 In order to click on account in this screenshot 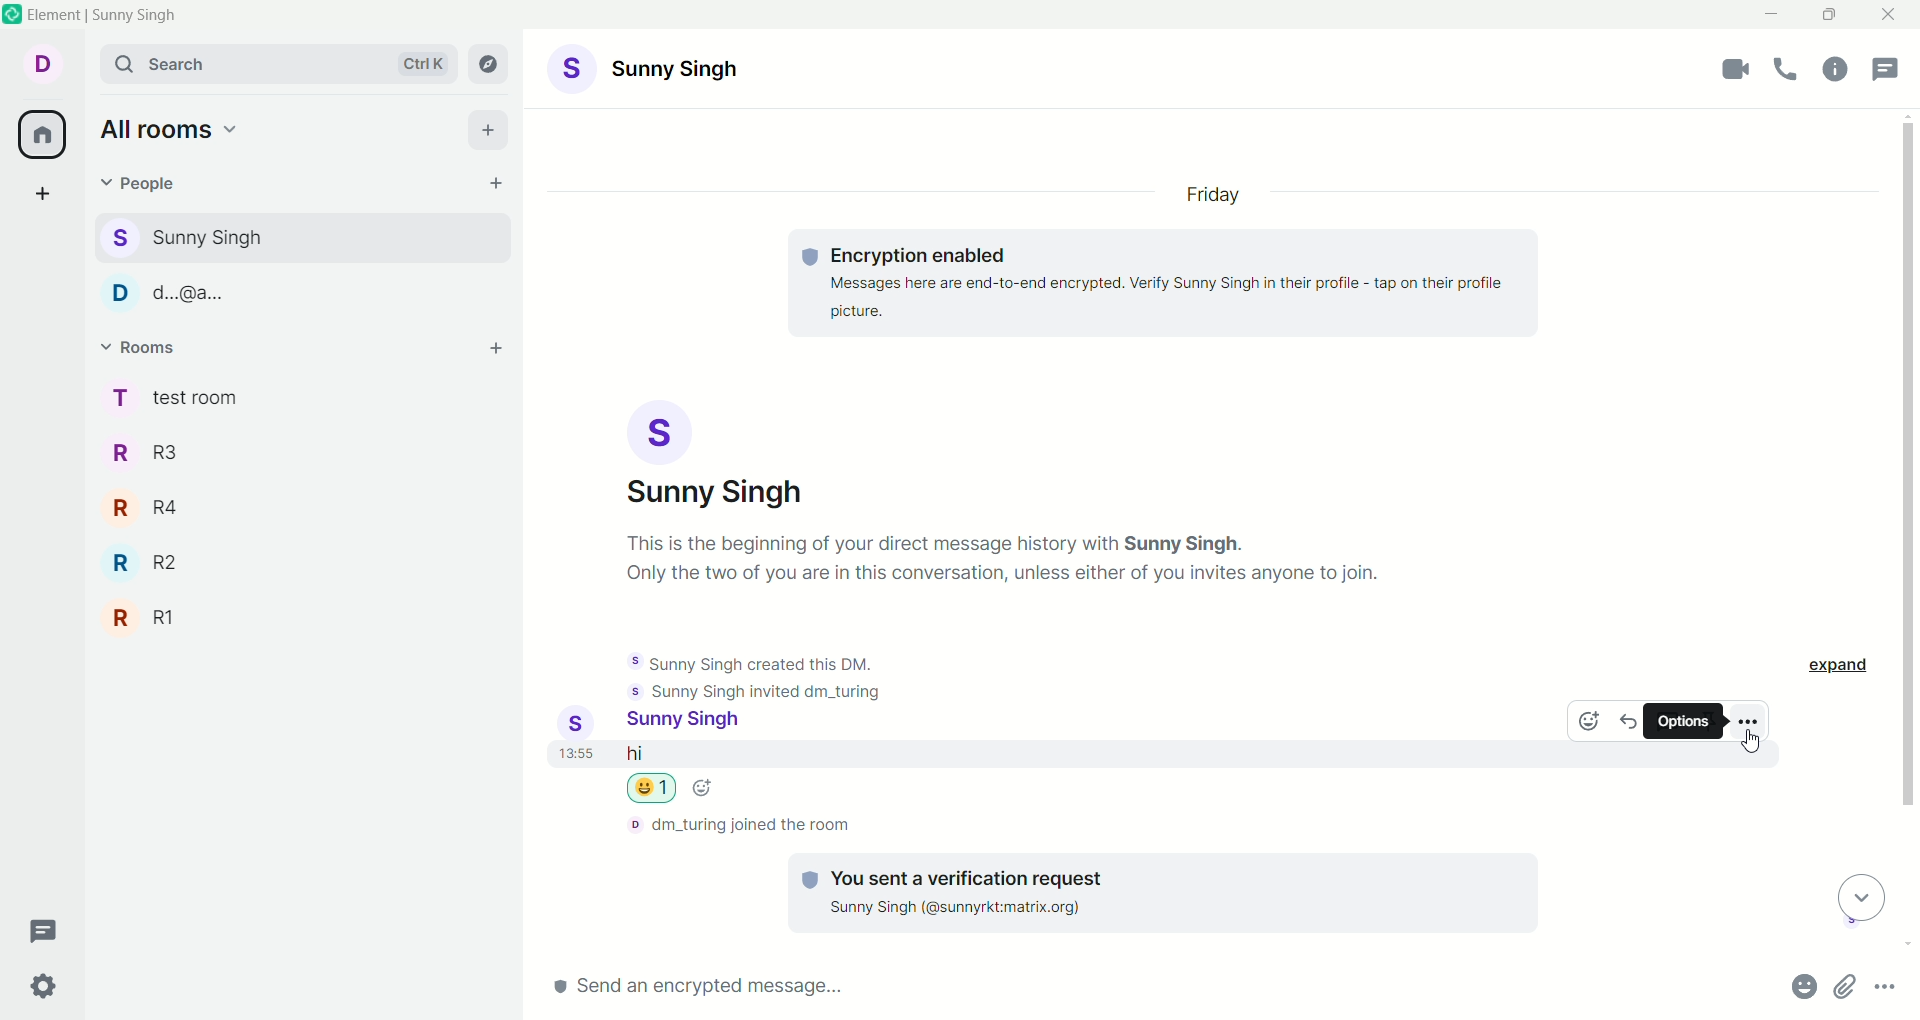, I will do `click(662, 723)`.